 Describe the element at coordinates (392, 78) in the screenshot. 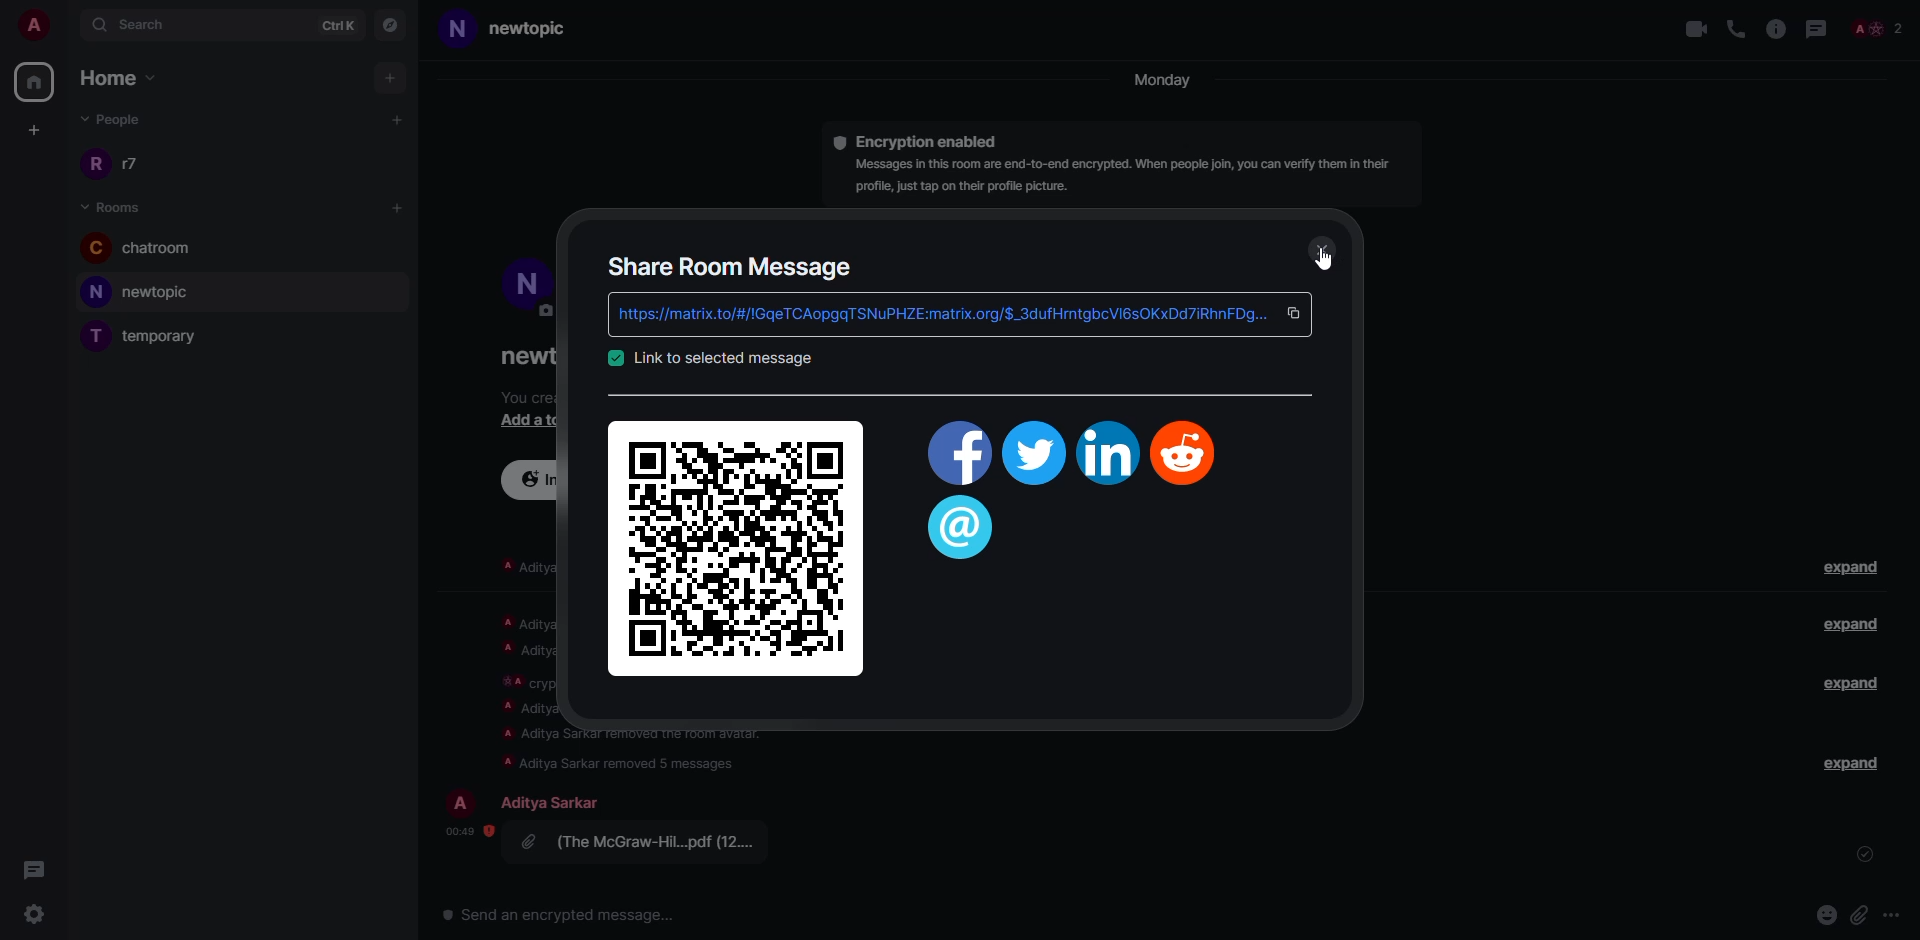

I see `add` at that location.